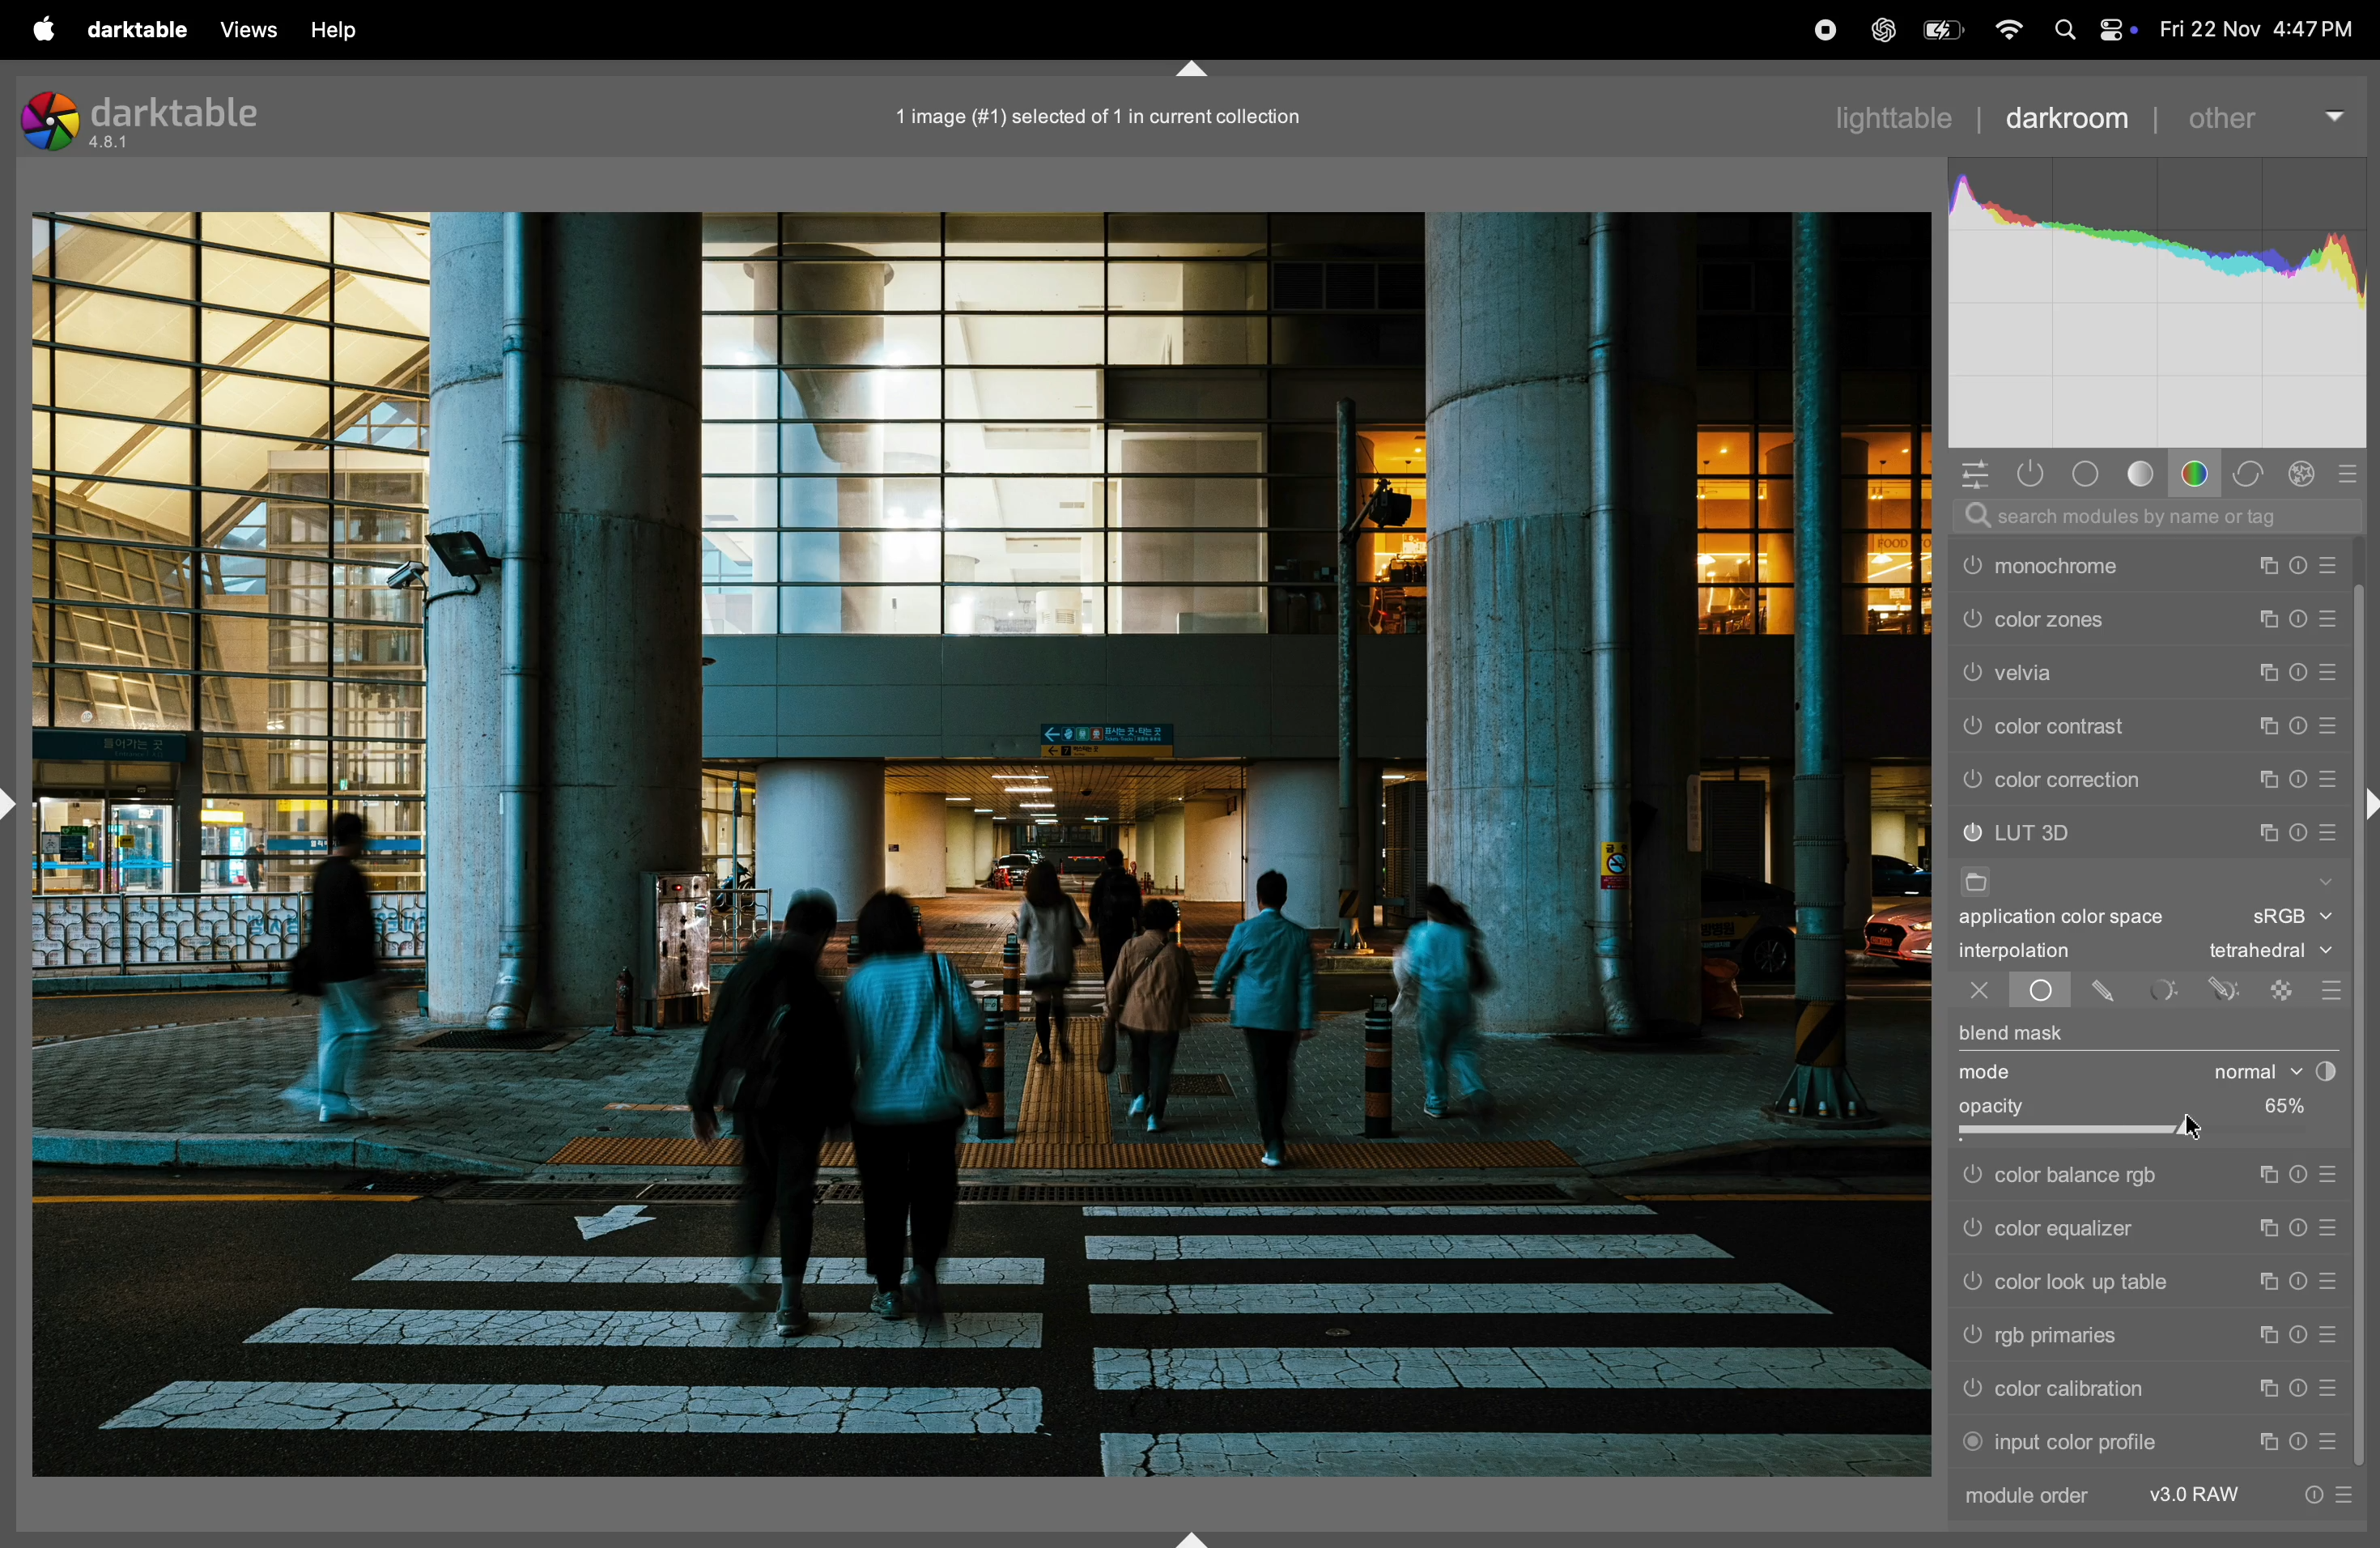 This screenshot has width=2380, height=1548. What do you see at coordinates (1972, 833) in the screenshot?
I see `LUT 3D switched off` at bounding box center [1972, 833].